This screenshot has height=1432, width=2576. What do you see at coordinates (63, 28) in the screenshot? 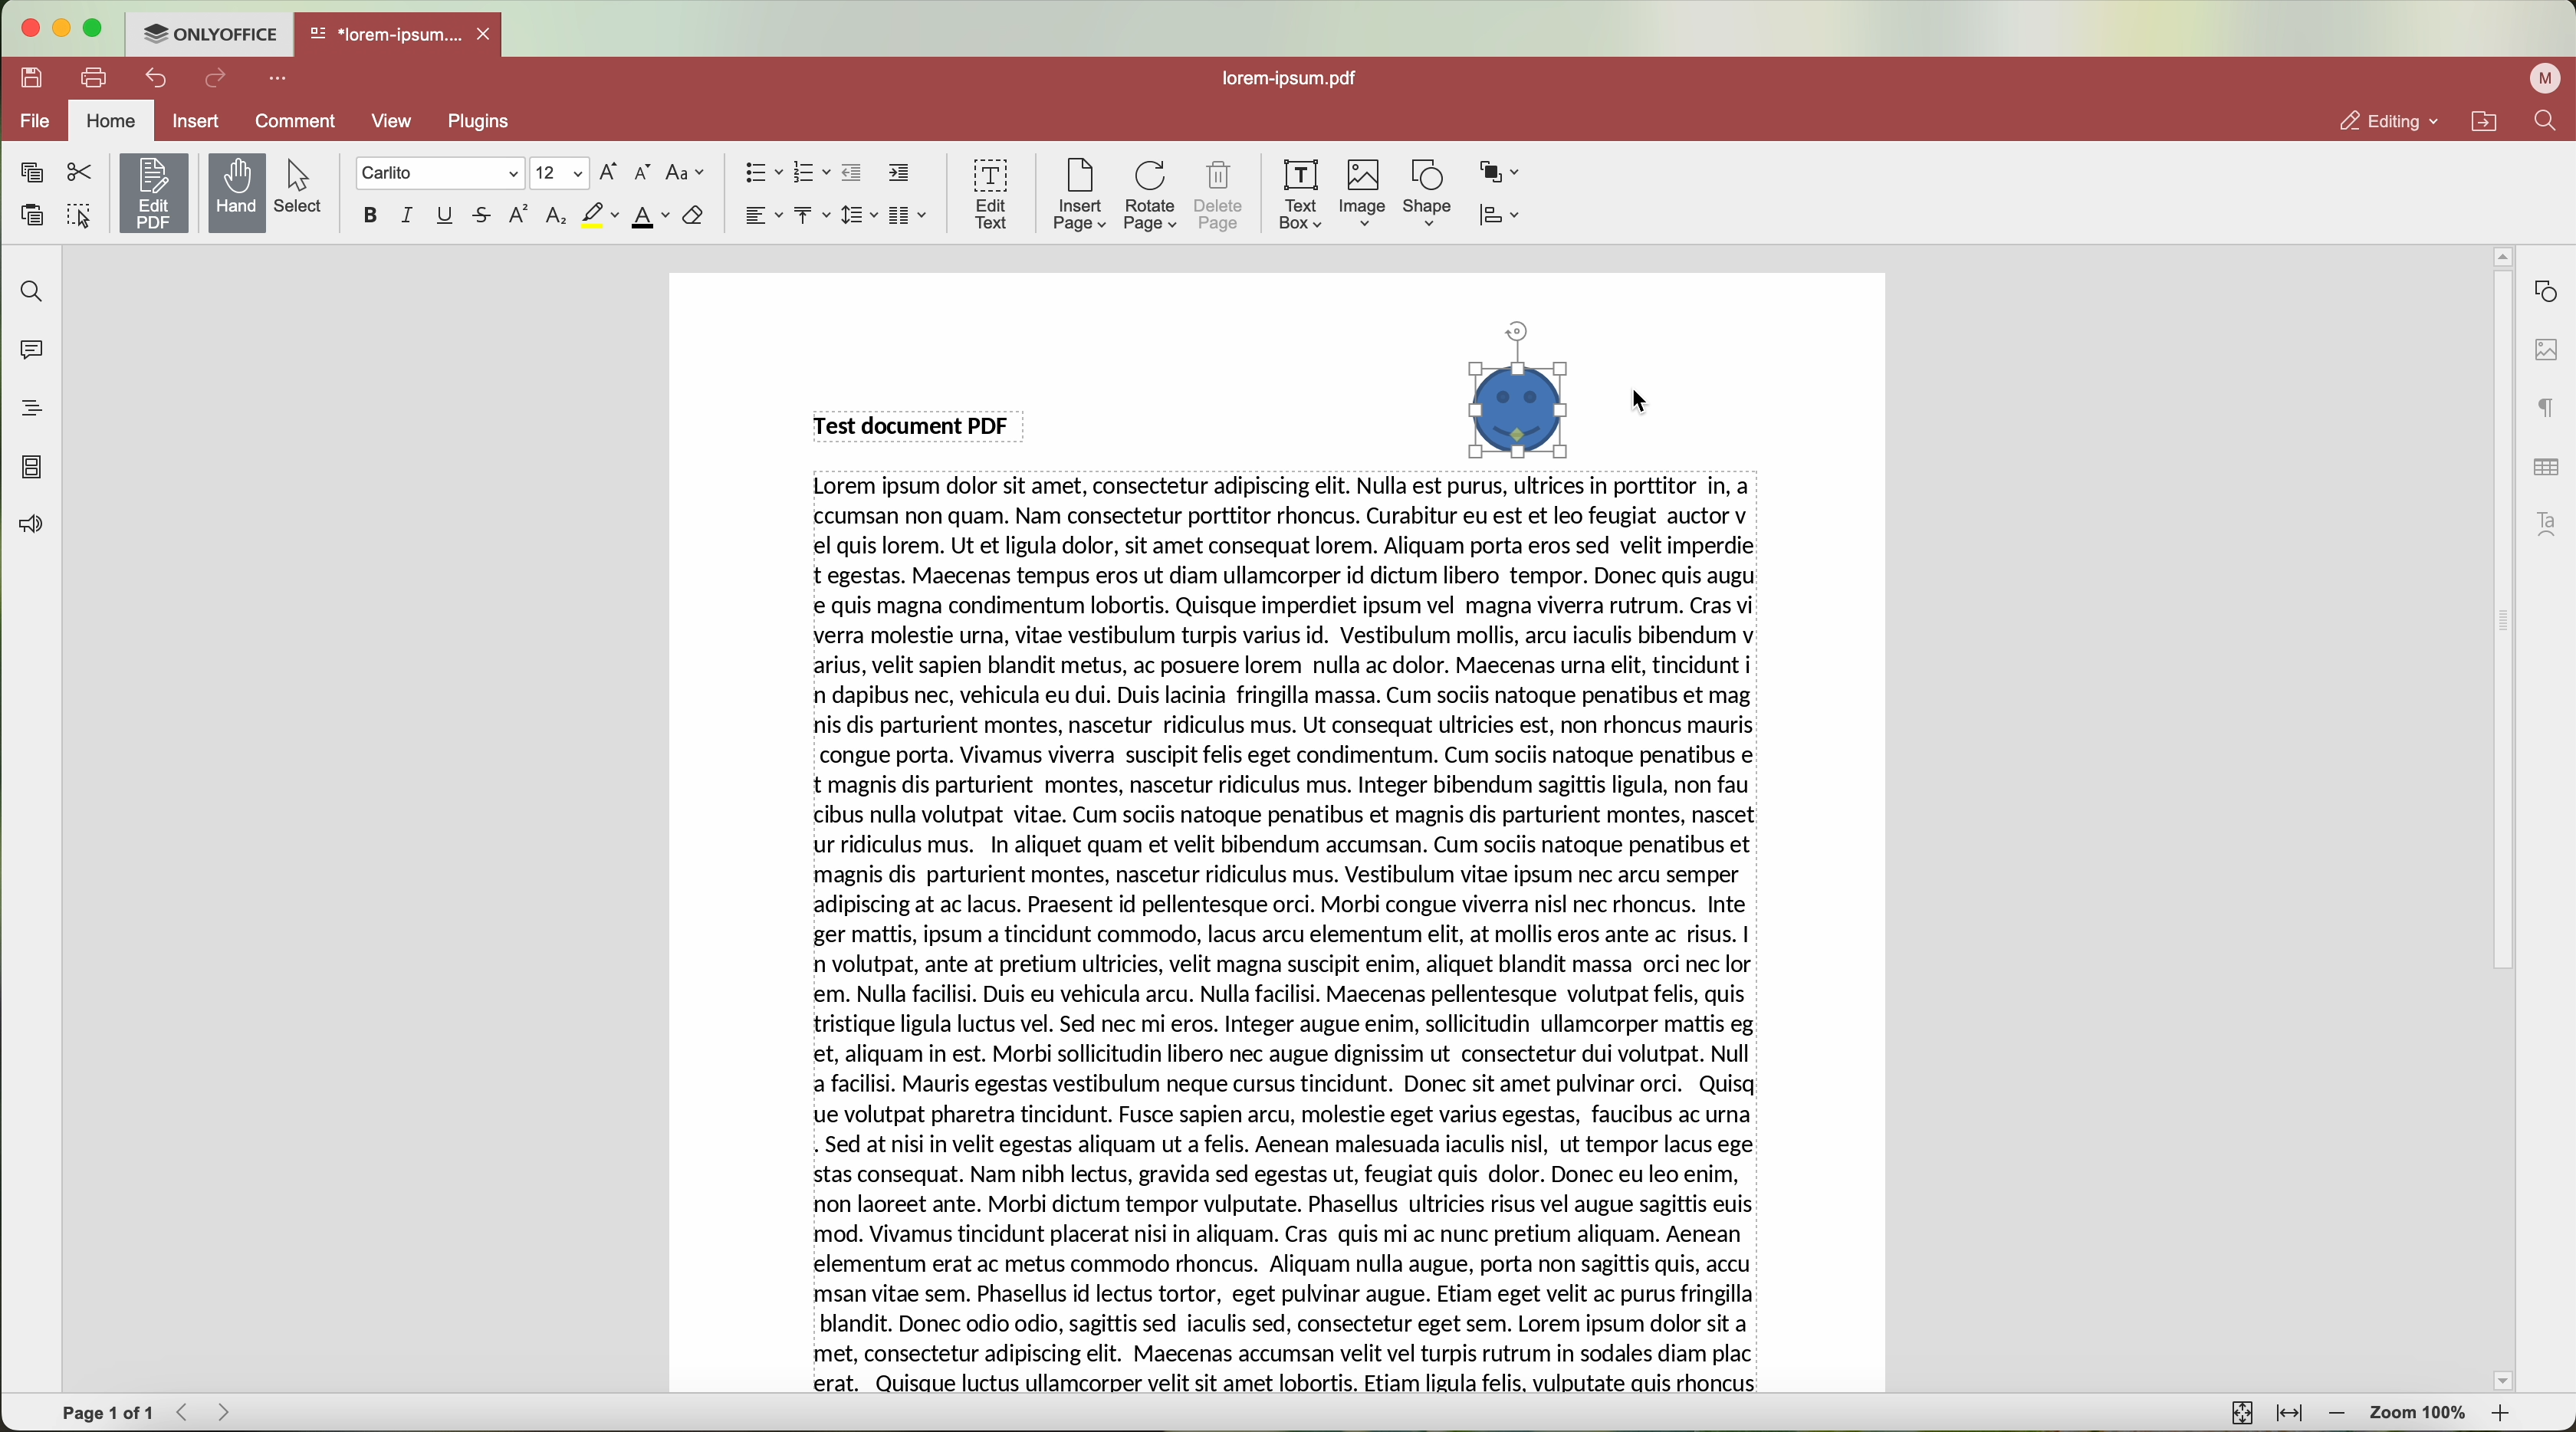
I see `minimize` at bounding box center [63, 28].